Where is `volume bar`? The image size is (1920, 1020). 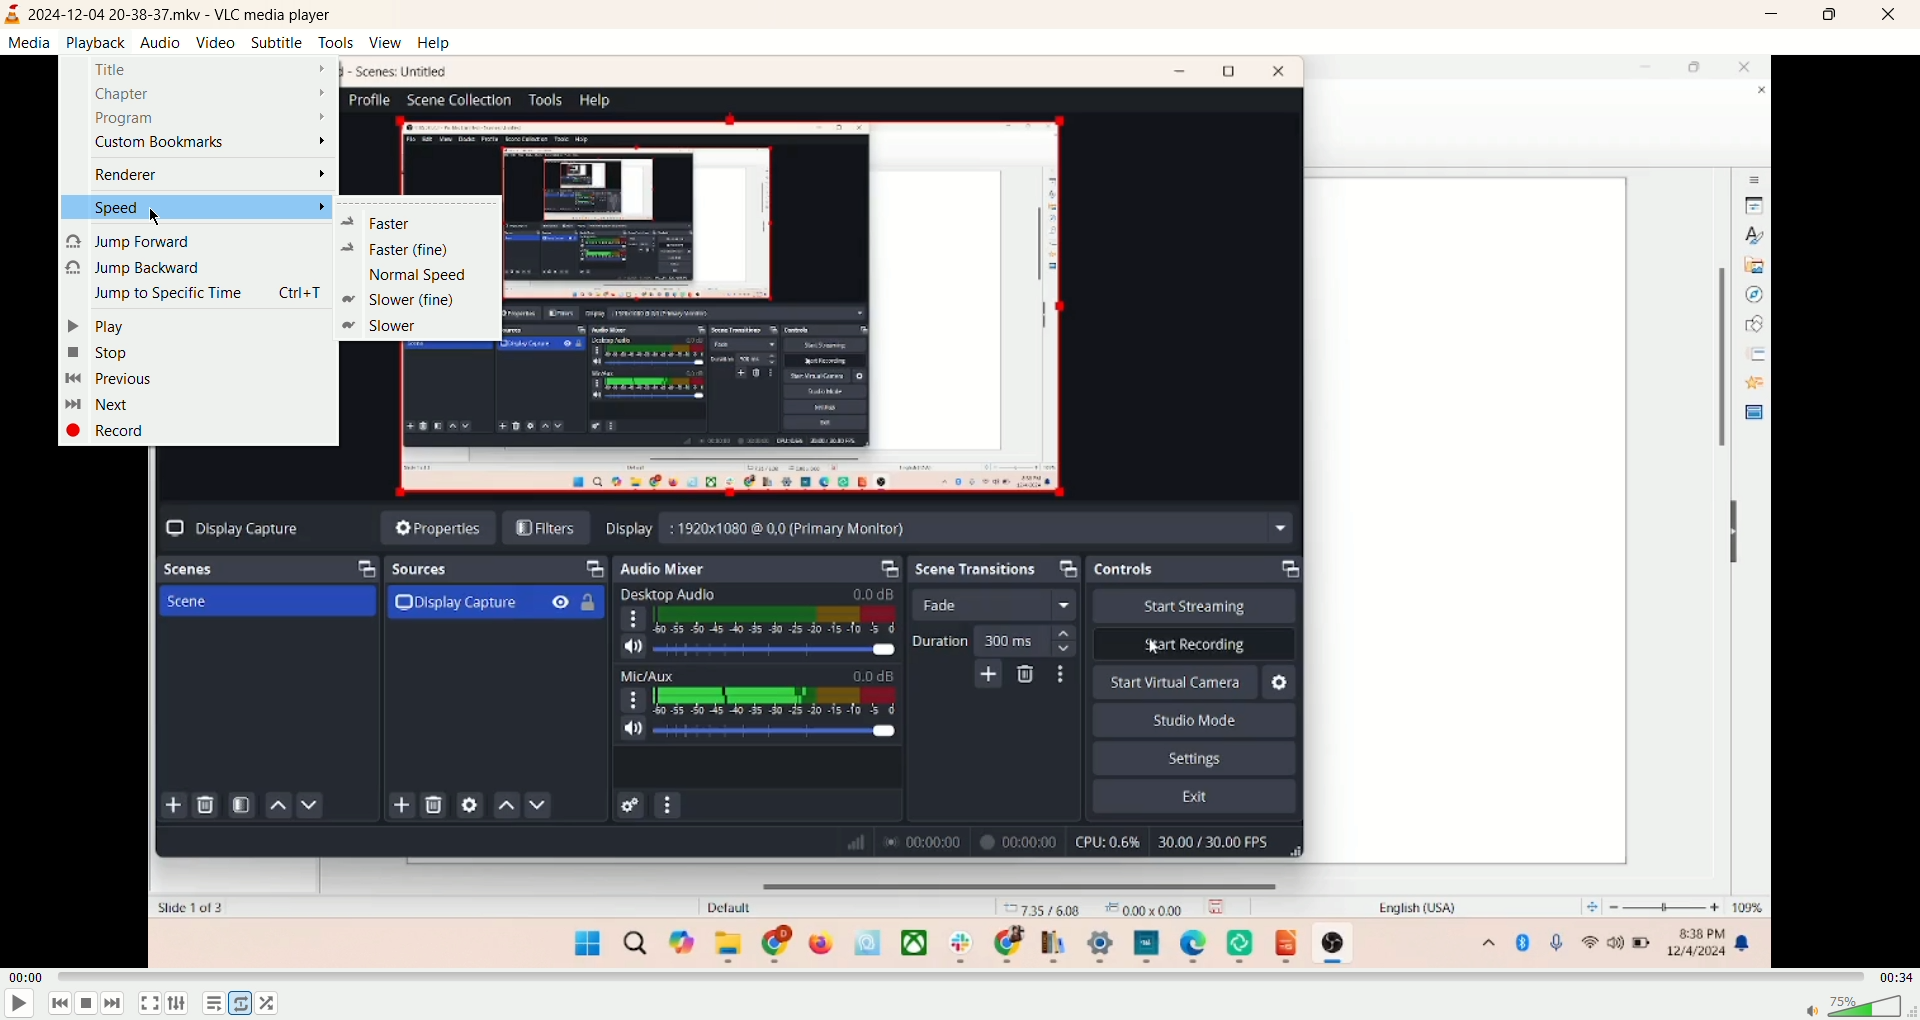 volume bar is located at coordinates (1858, 1008).